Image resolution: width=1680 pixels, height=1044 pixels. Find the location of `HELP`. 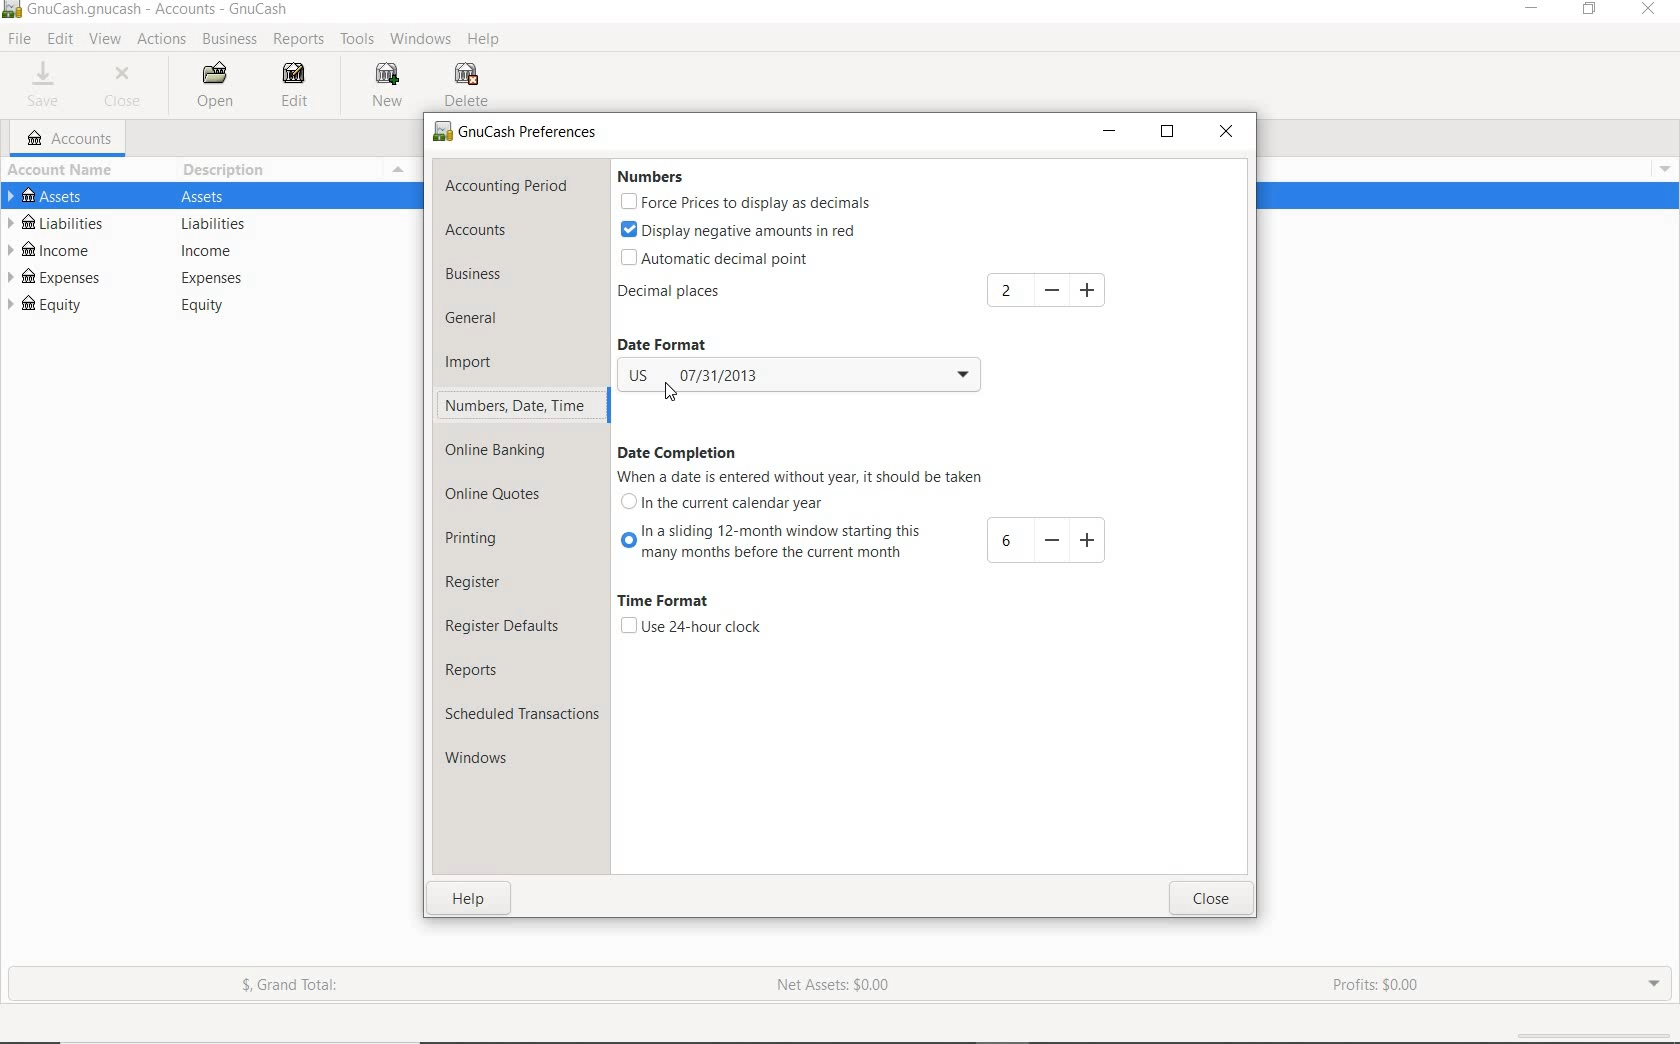

HELP is located at coordinates (485, 40).